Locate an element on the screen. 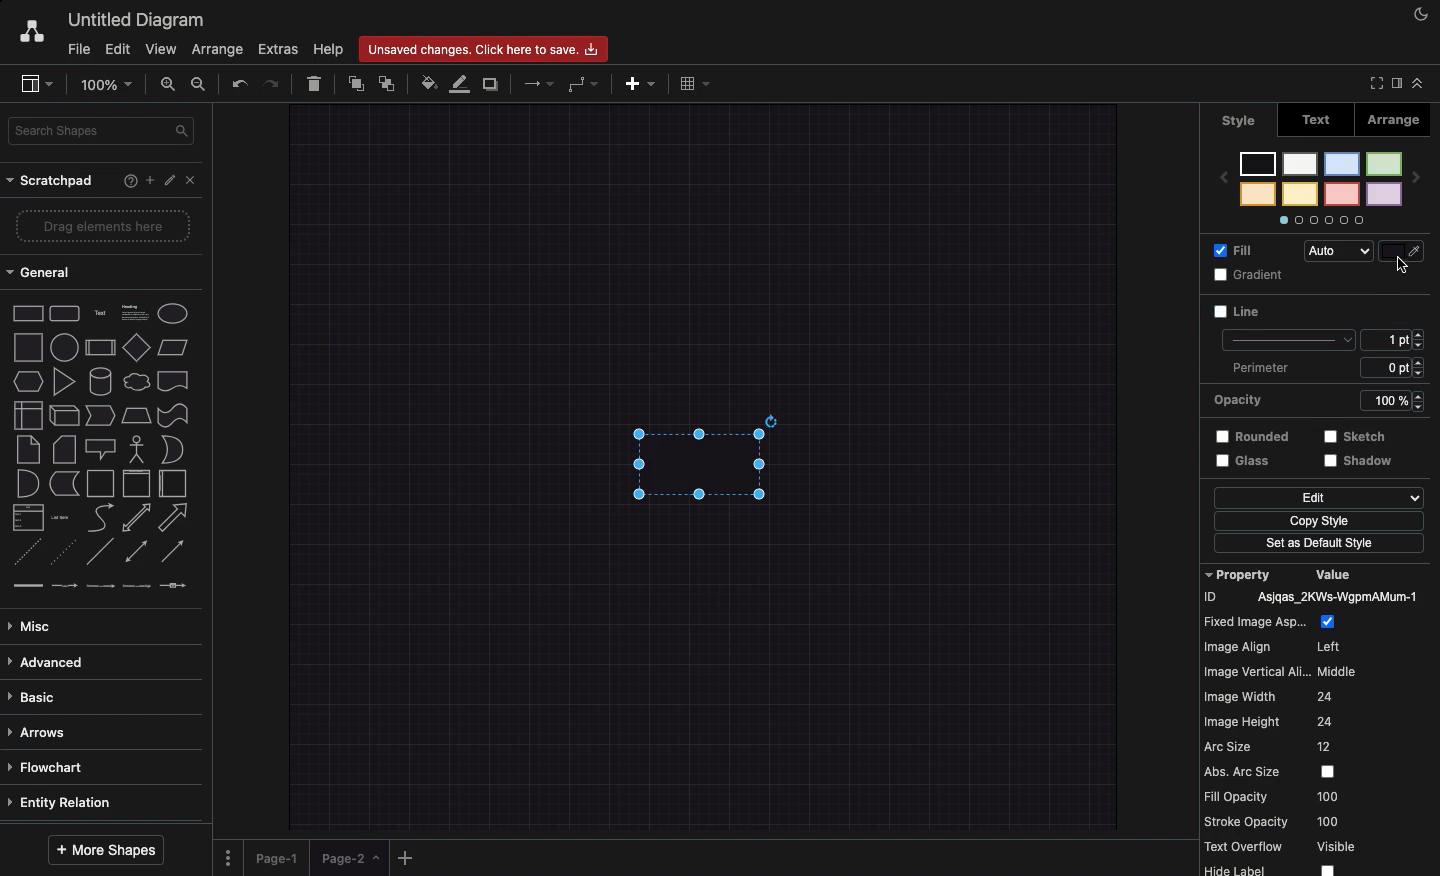 Image resolution: width=1440 pixels, height=876 pixels. list item is located at coordinates (62, 516).